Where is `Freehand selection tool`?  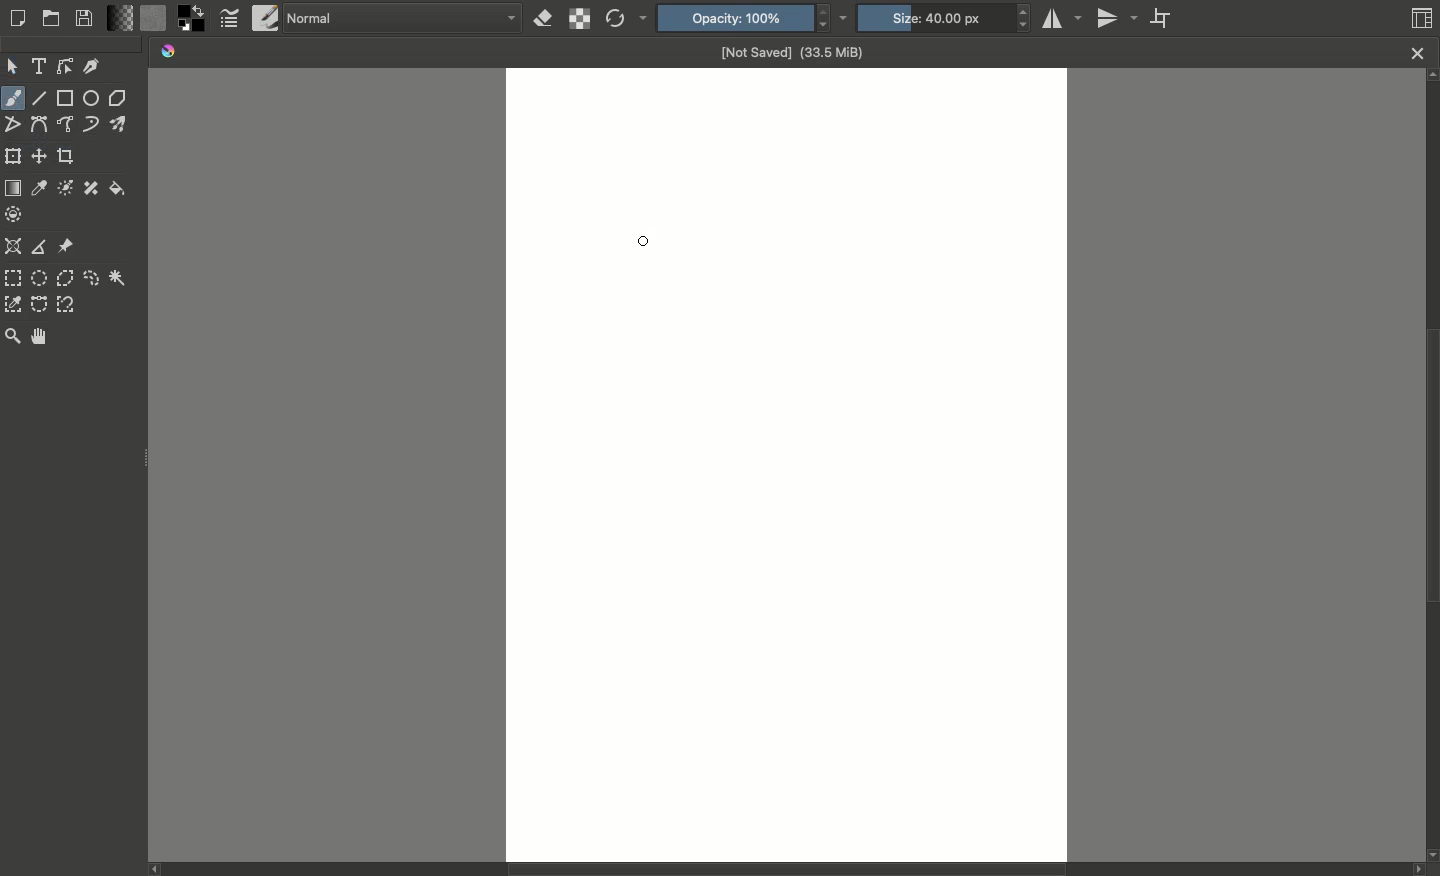
Freehand selection tool is located at coordinates (91, 278).